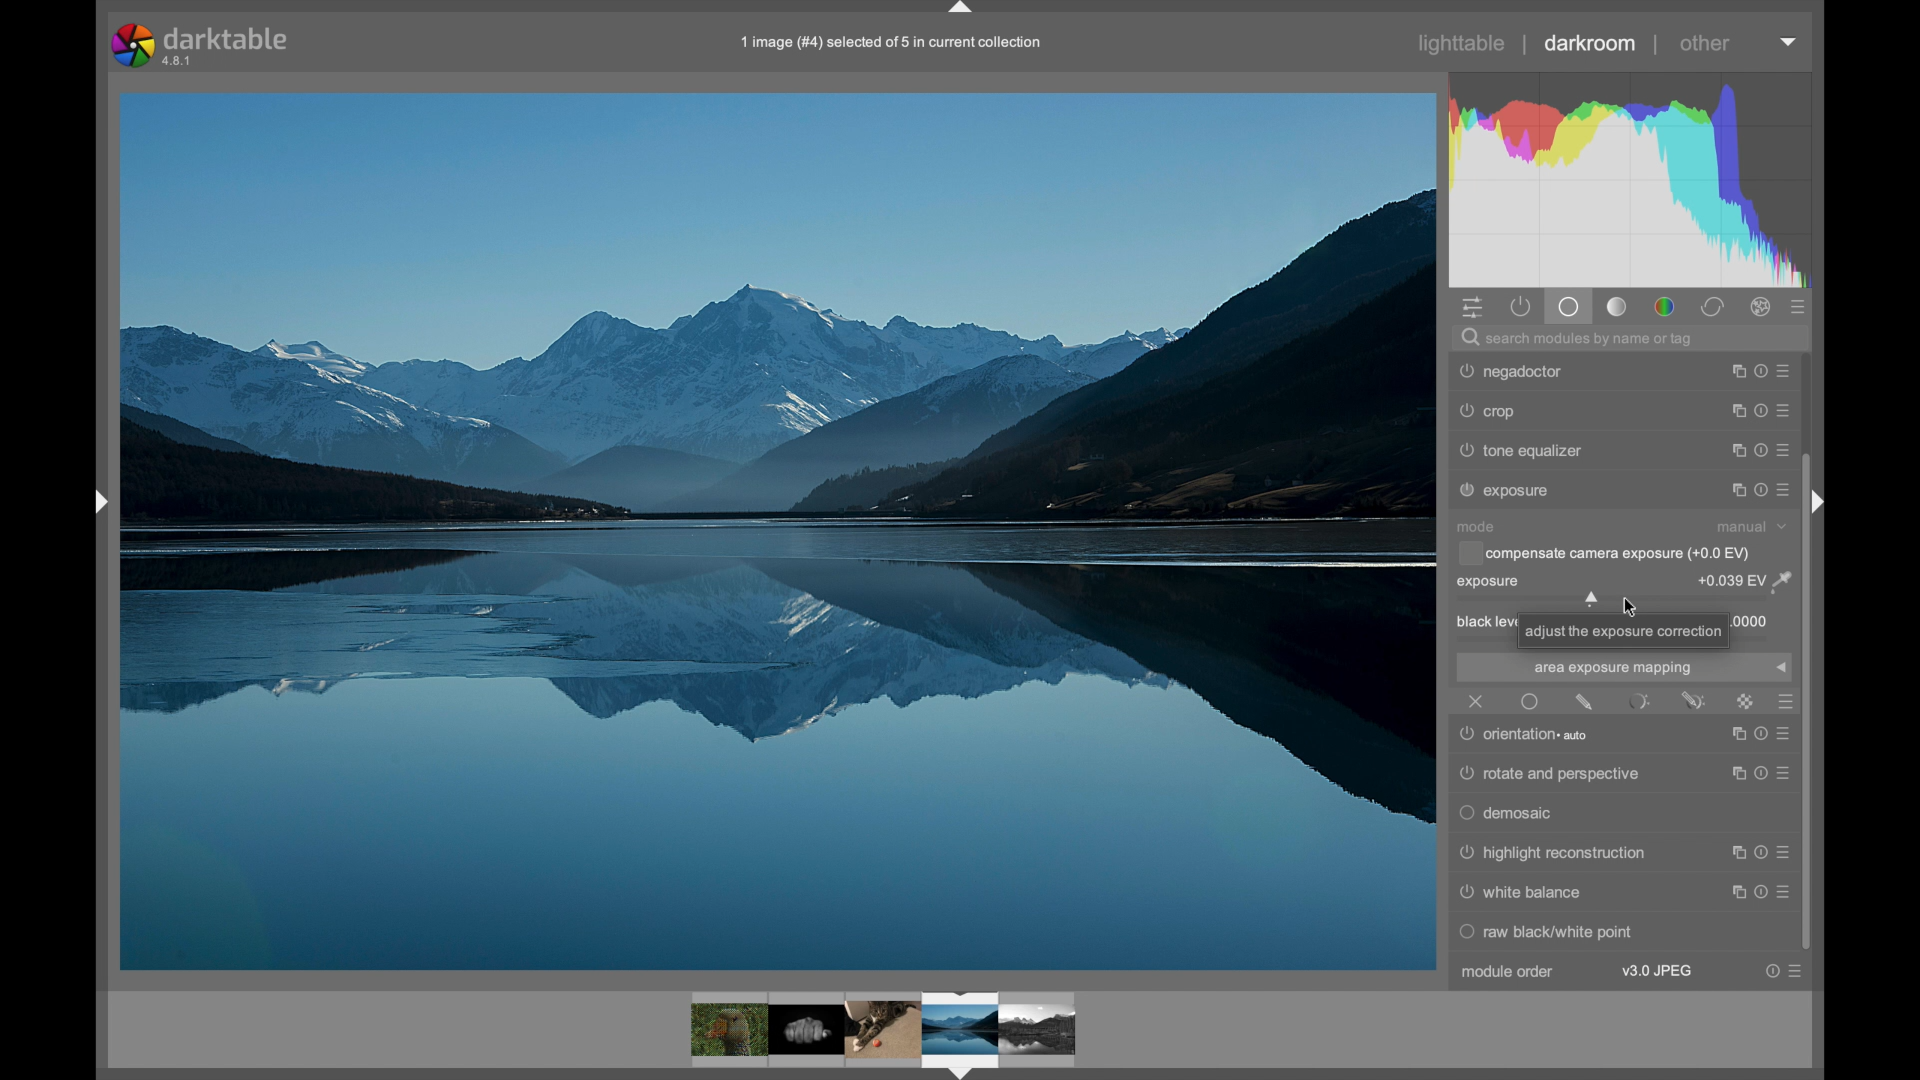  Describe the element at coordinates (206, 44) in the screenshot. I see `darktable` at that location.